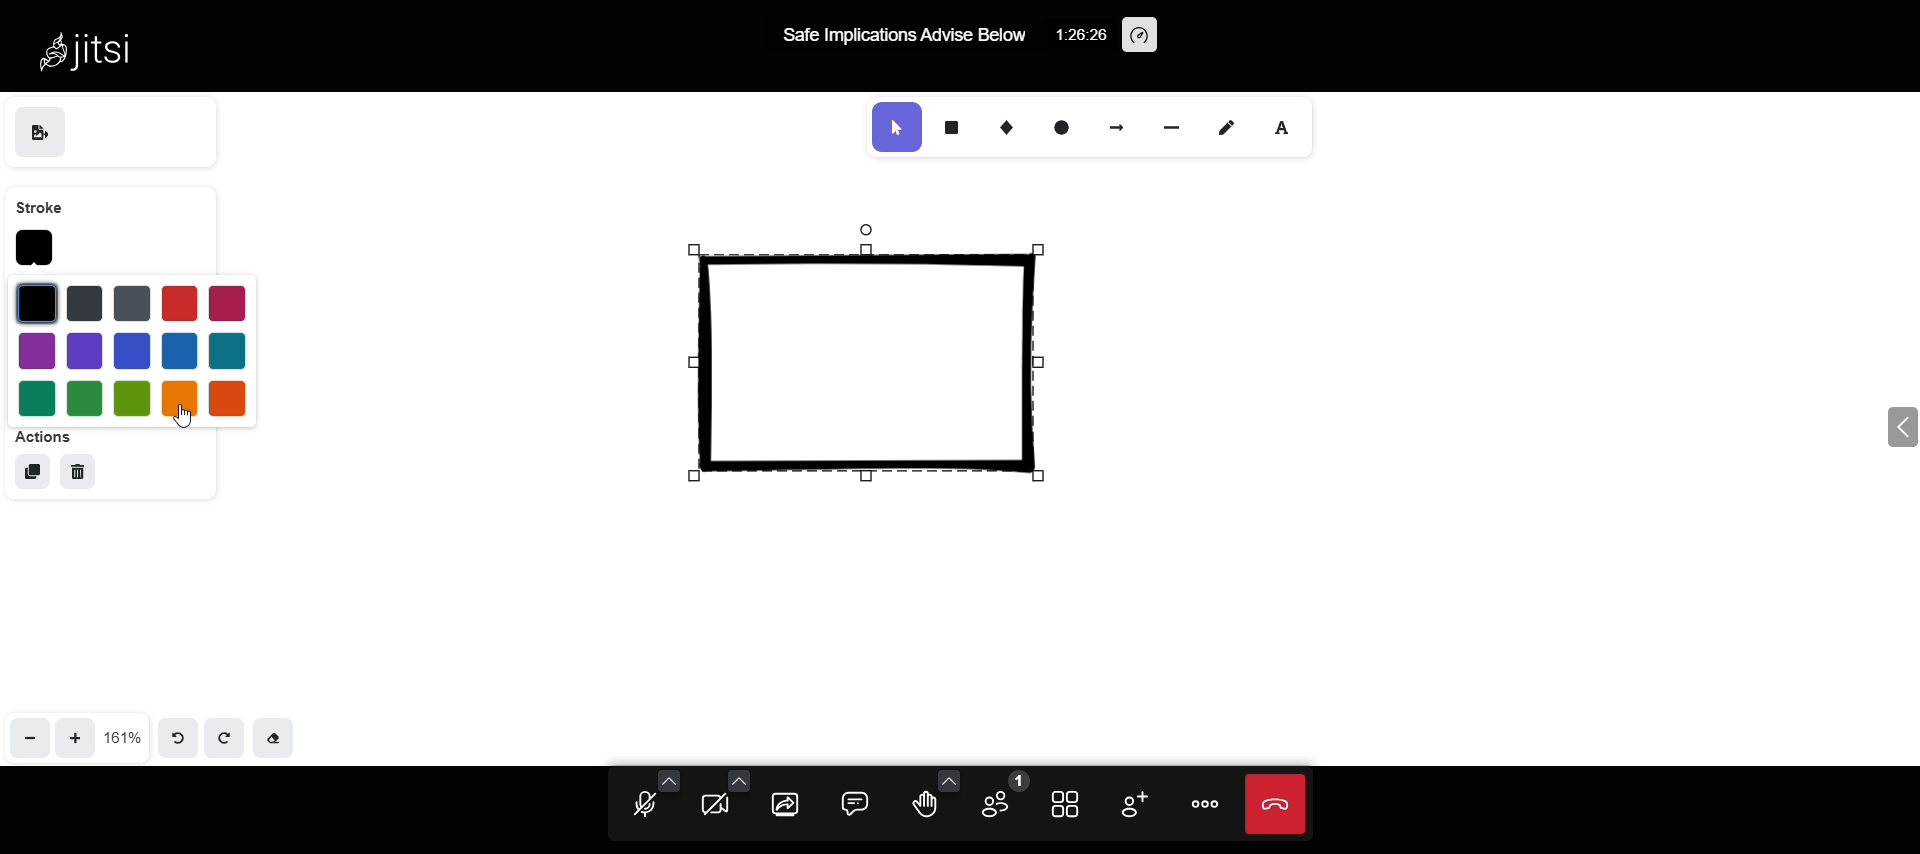  I want to click on more reaction, so click(944, 770).